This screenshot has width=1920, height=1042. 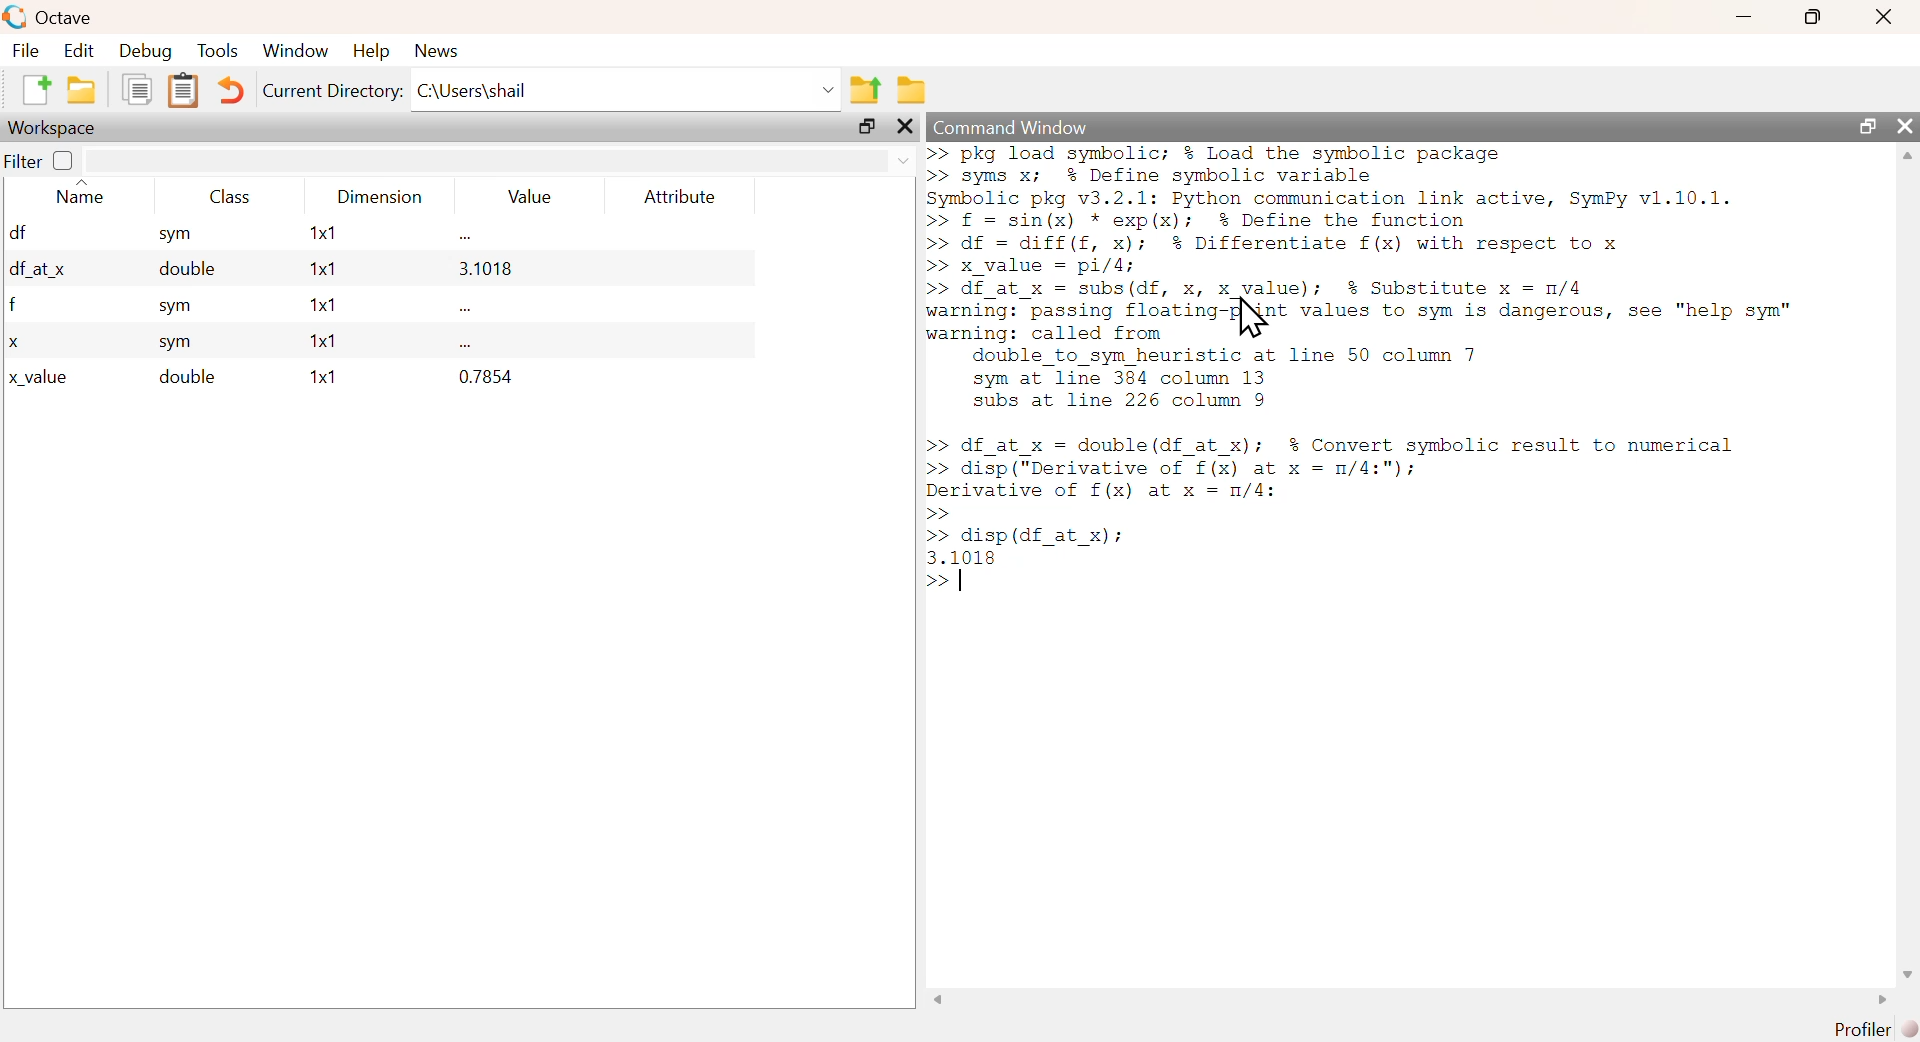 I want to click on open an existing file in editor, so click(x=83, y=89).